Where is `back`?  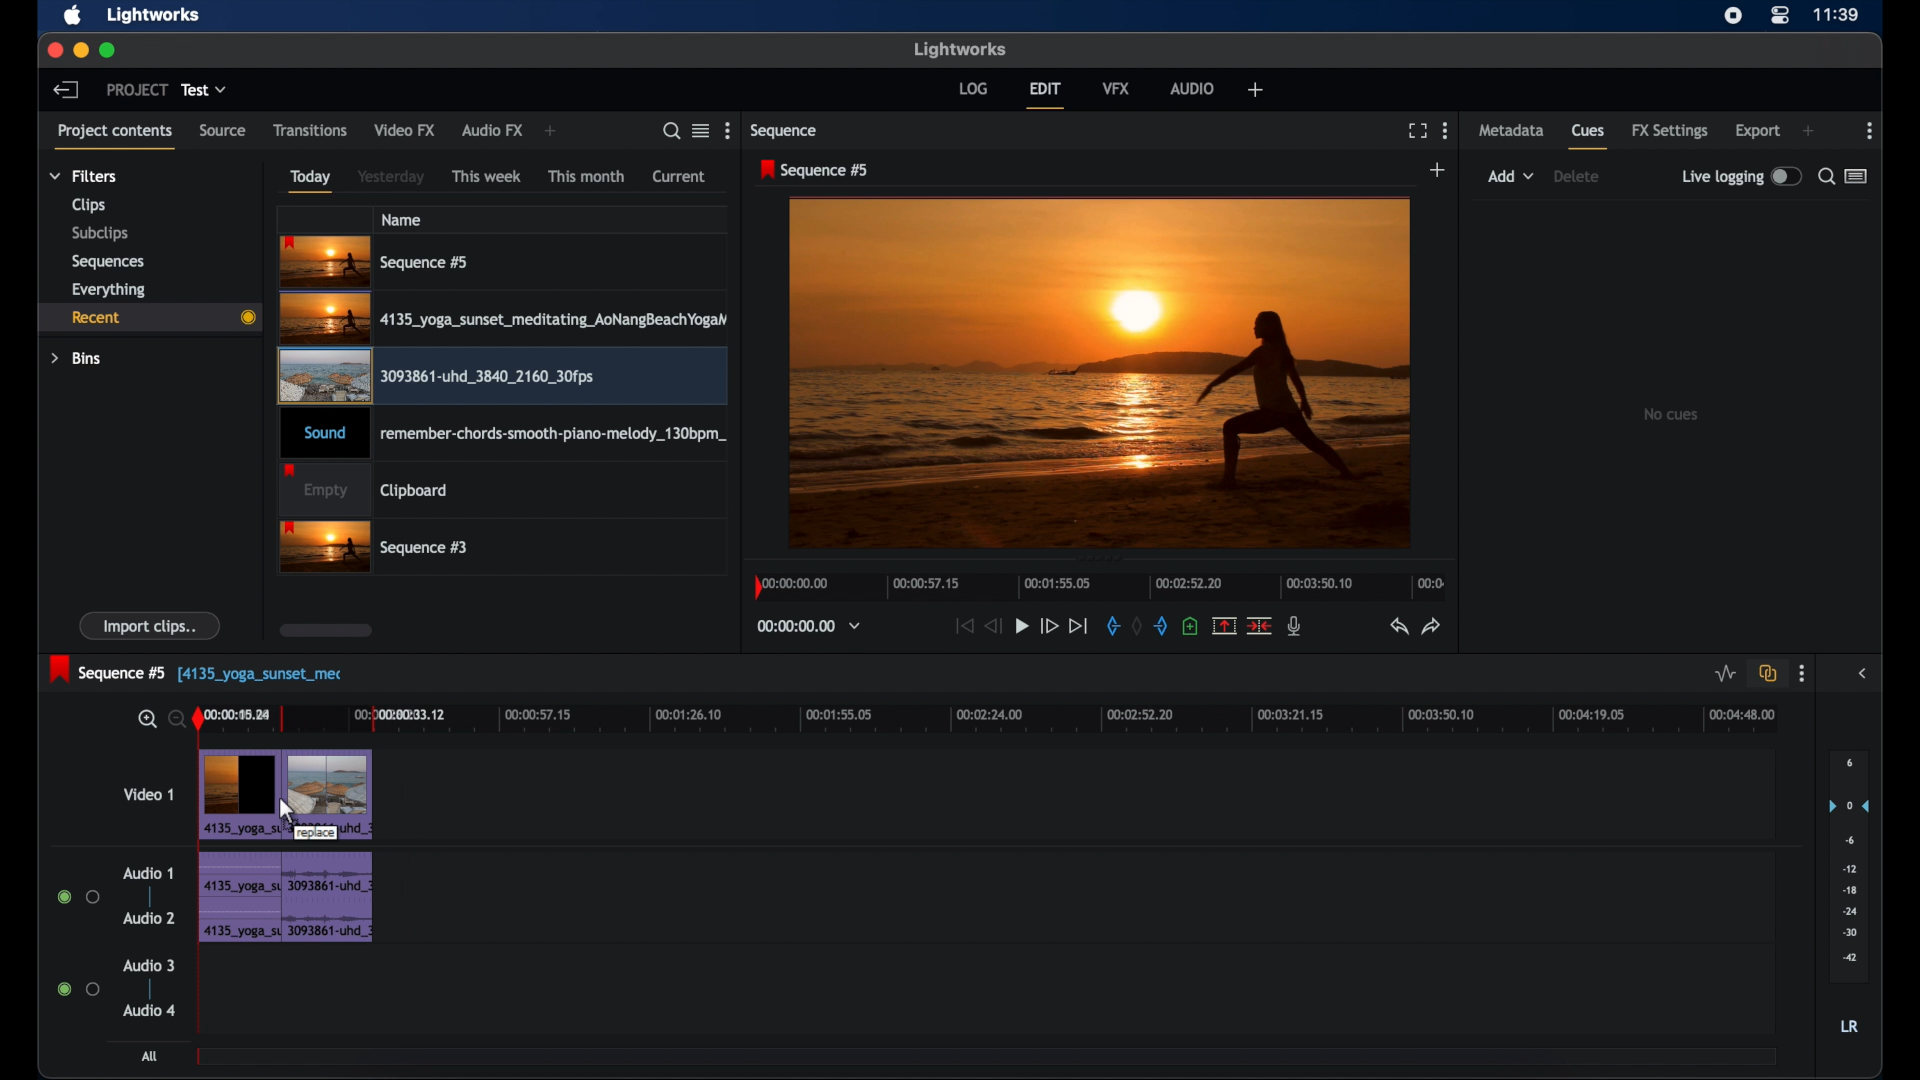 back is located at coordinates (67, 89).